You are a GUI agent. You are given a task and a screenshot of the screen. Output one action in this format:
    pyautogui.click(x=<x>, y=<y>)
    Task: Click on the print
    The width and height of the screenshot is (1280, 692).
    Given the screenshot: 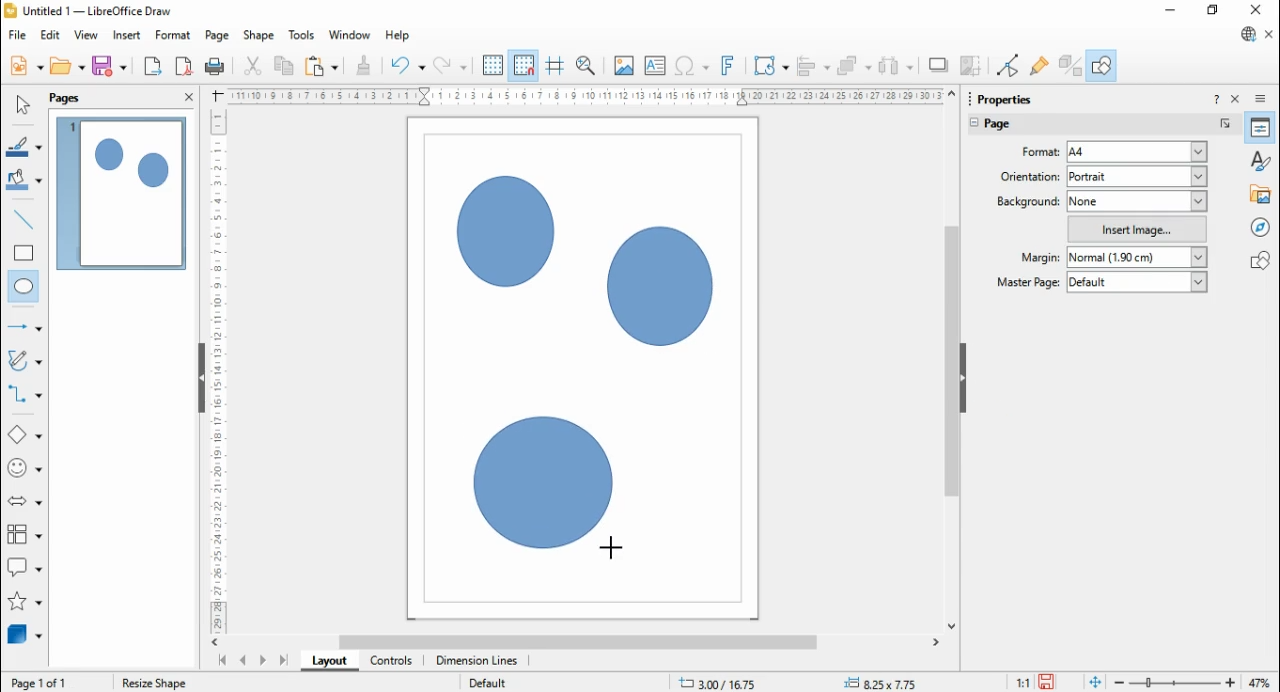 What is the action you would take?
    pyautogui.click(x=214, y=66)
    